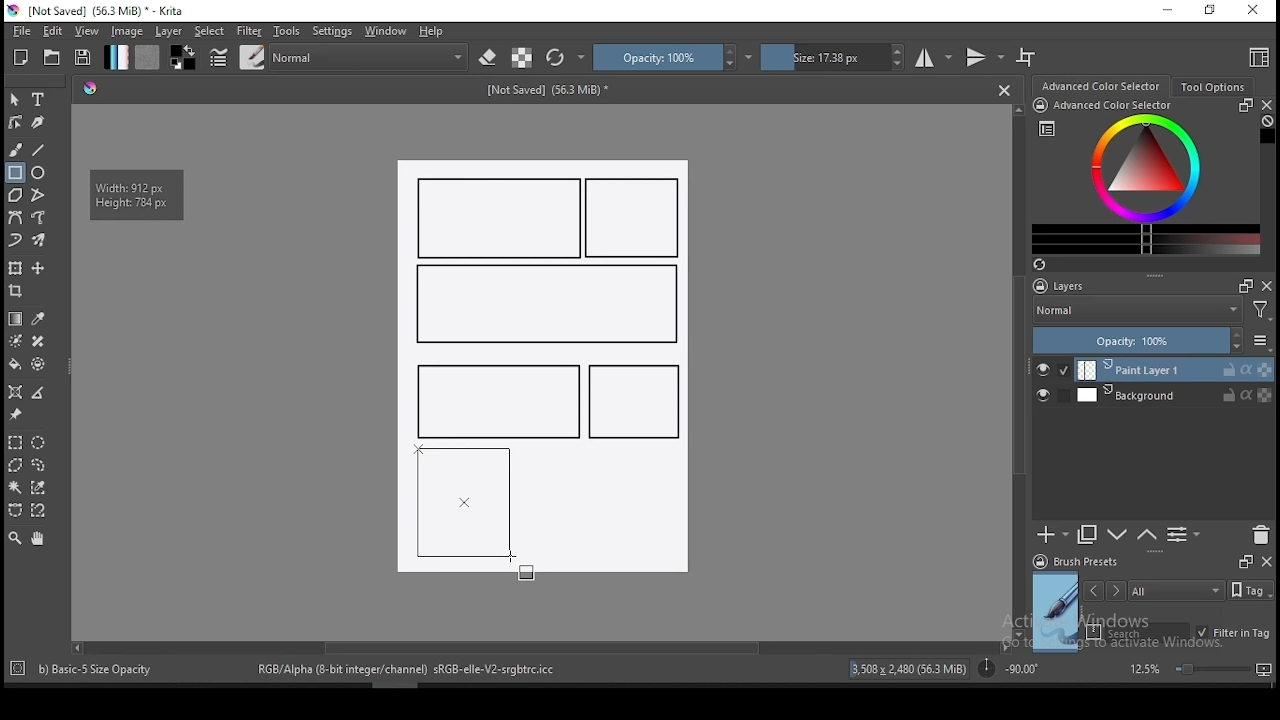 This screenshot has width=1280, height=720. I want to click on move a layer, so click(38, 269).